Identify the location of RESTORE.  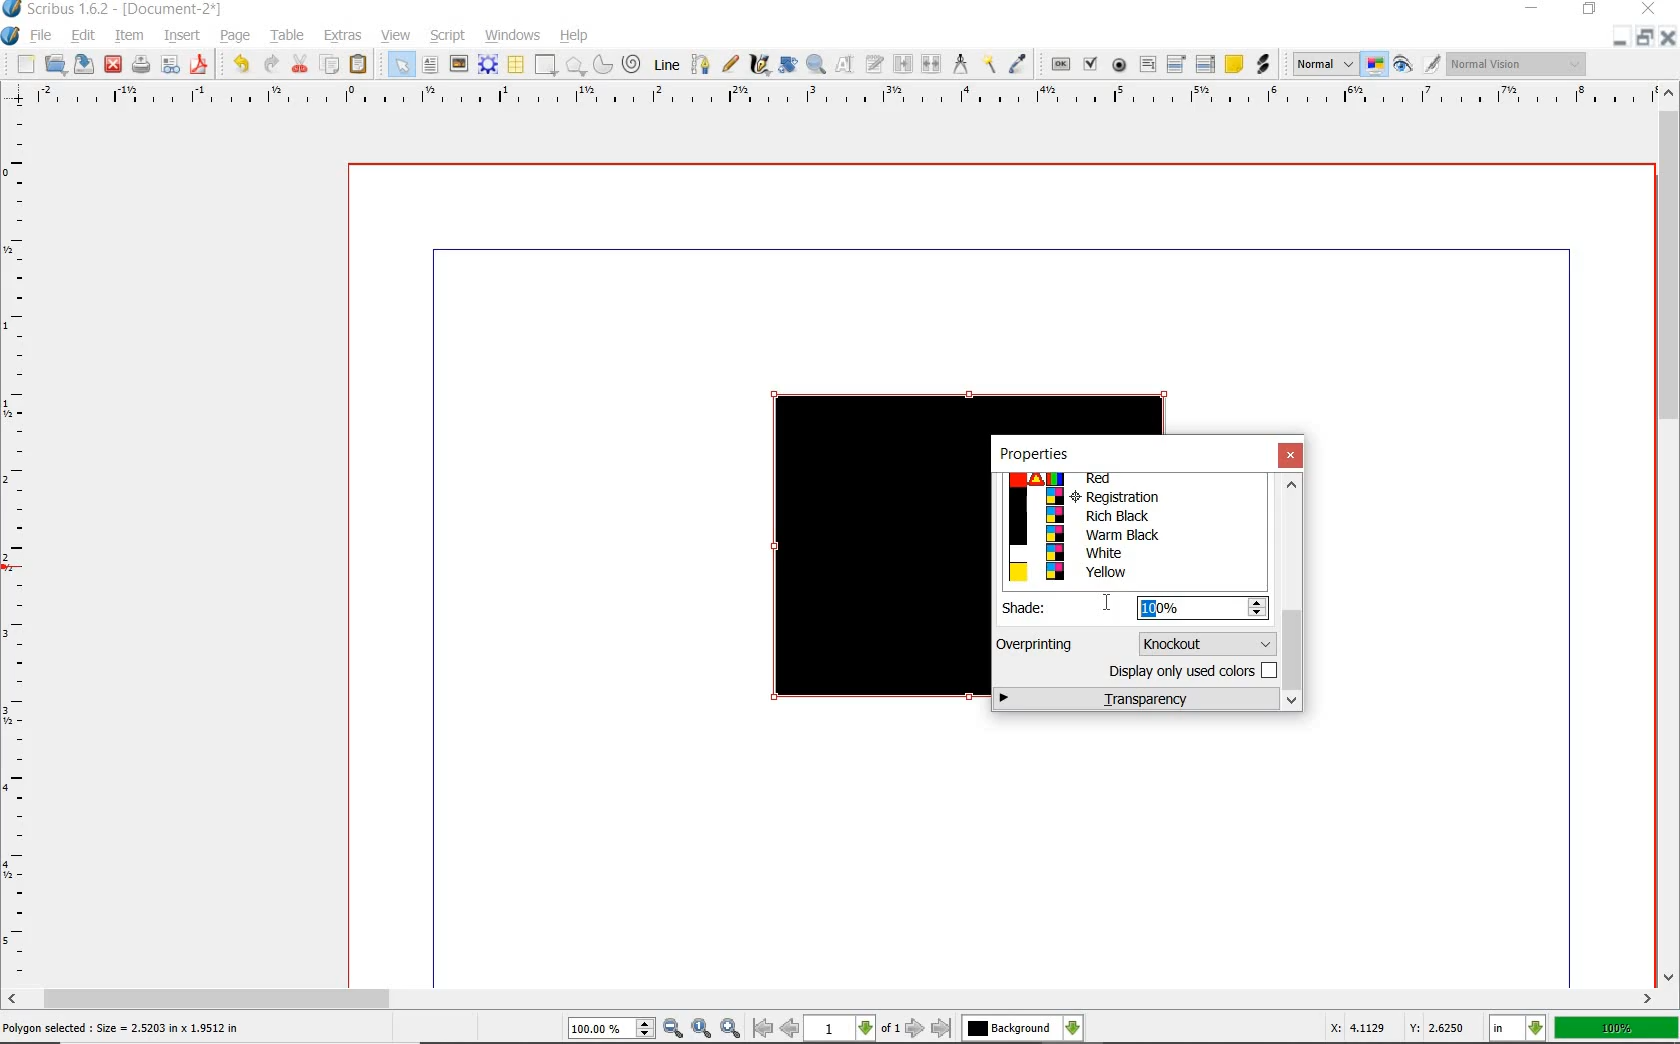
(1589, 13).